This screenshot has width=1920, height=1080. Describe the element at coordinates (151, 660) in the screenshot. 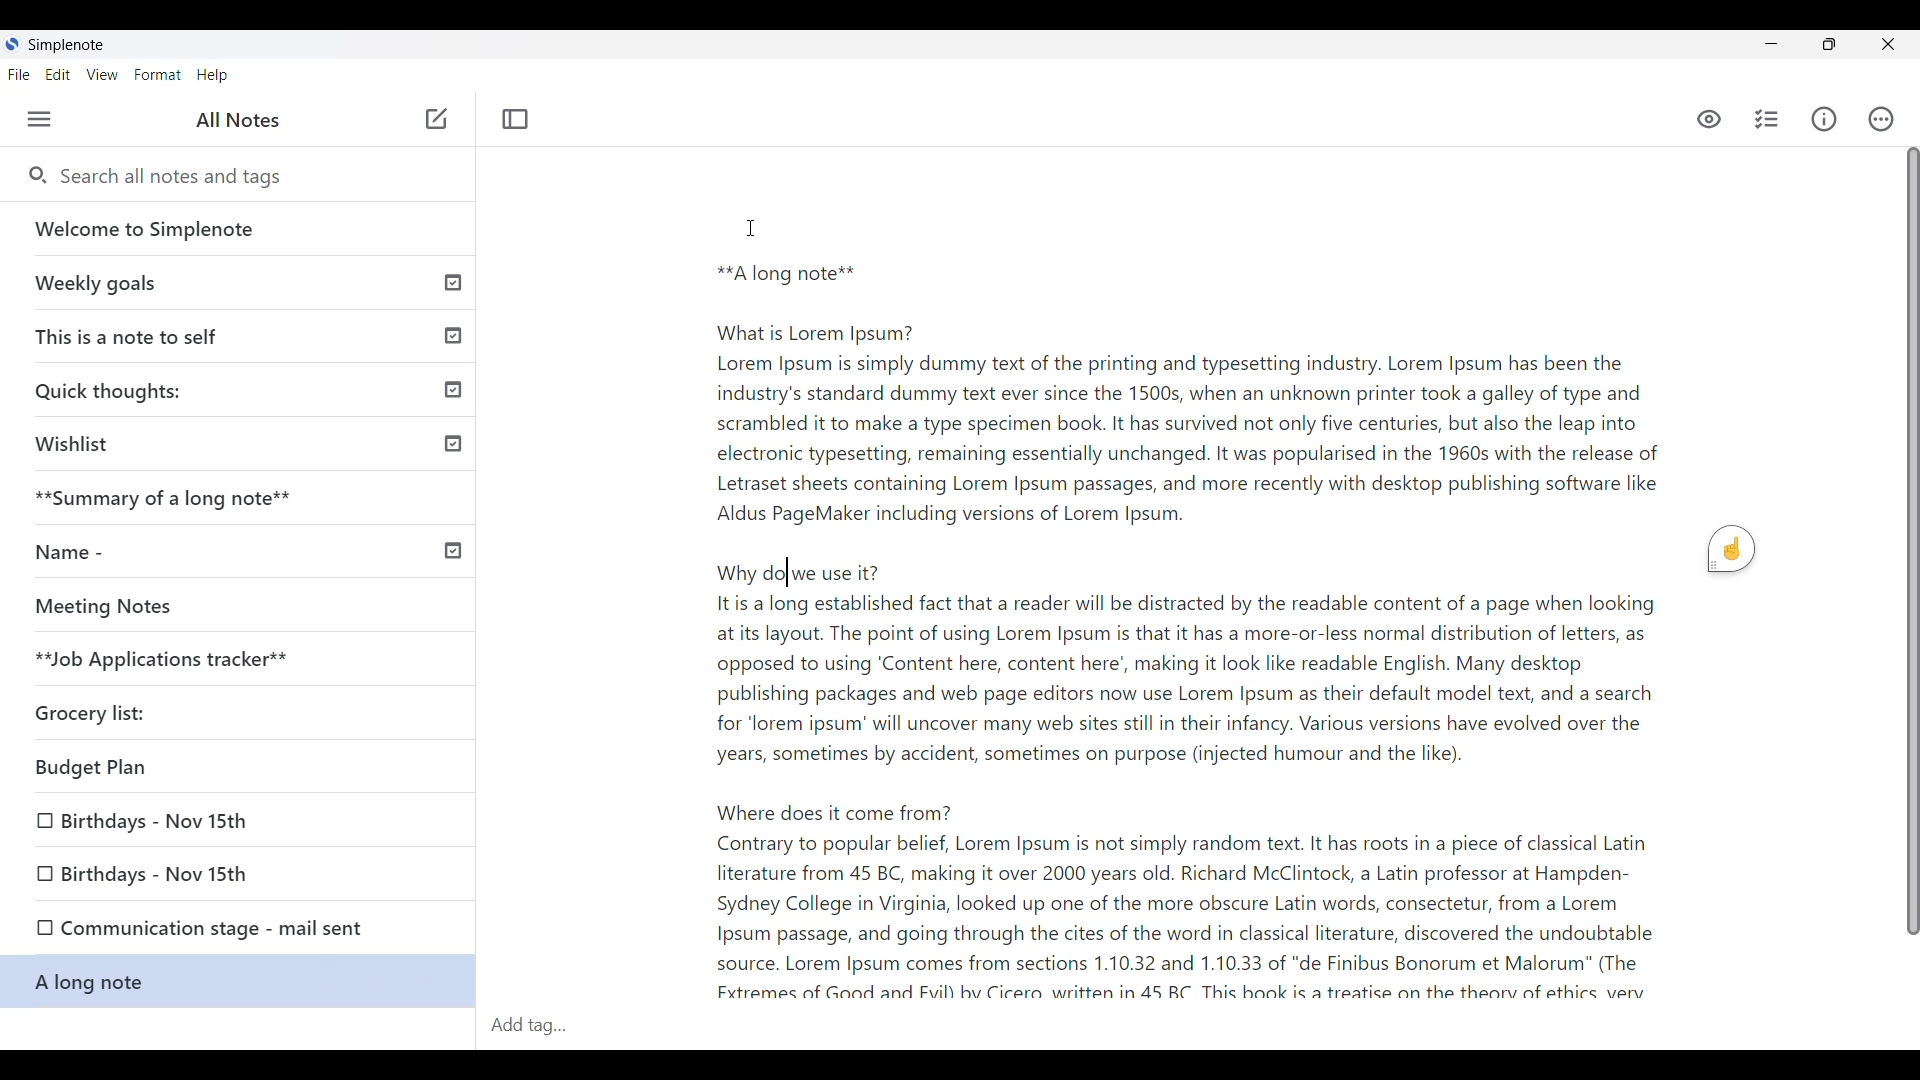

I see `Job Applications tracker` at that location.